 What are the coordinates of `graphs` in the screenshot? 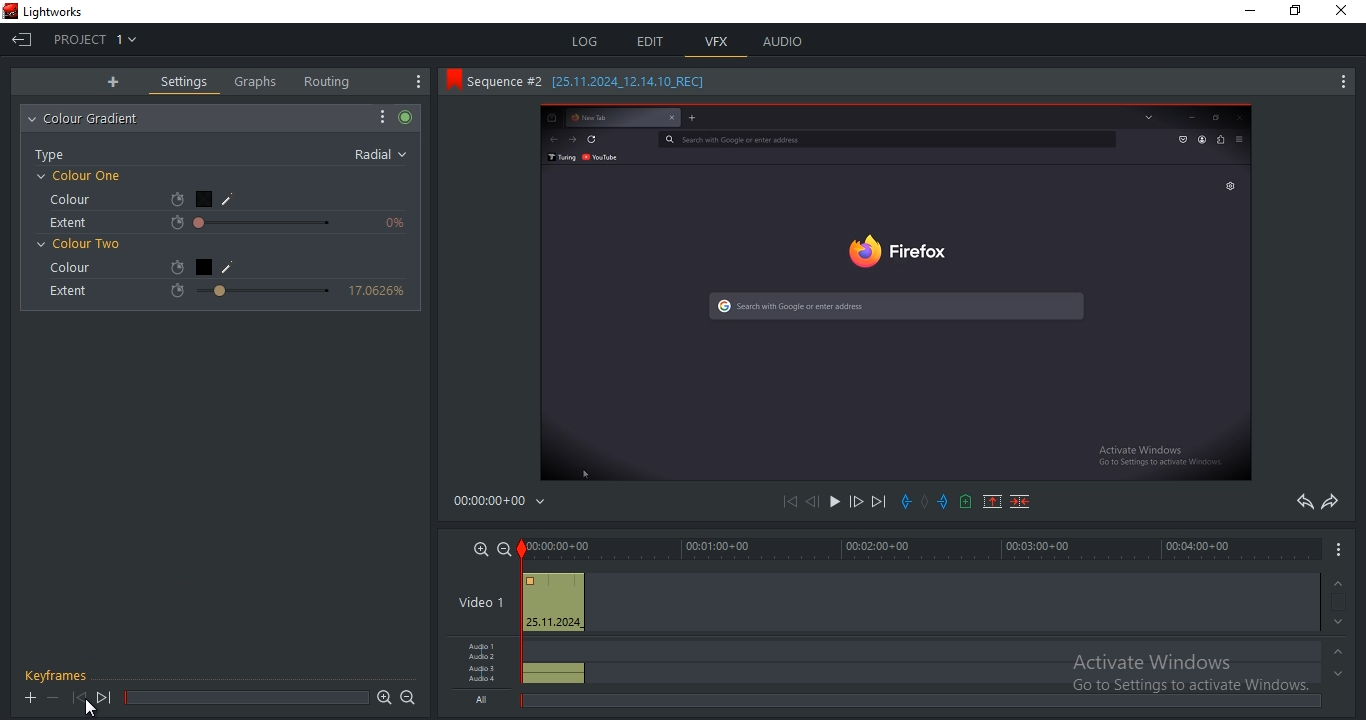 It's located at (256, 82).